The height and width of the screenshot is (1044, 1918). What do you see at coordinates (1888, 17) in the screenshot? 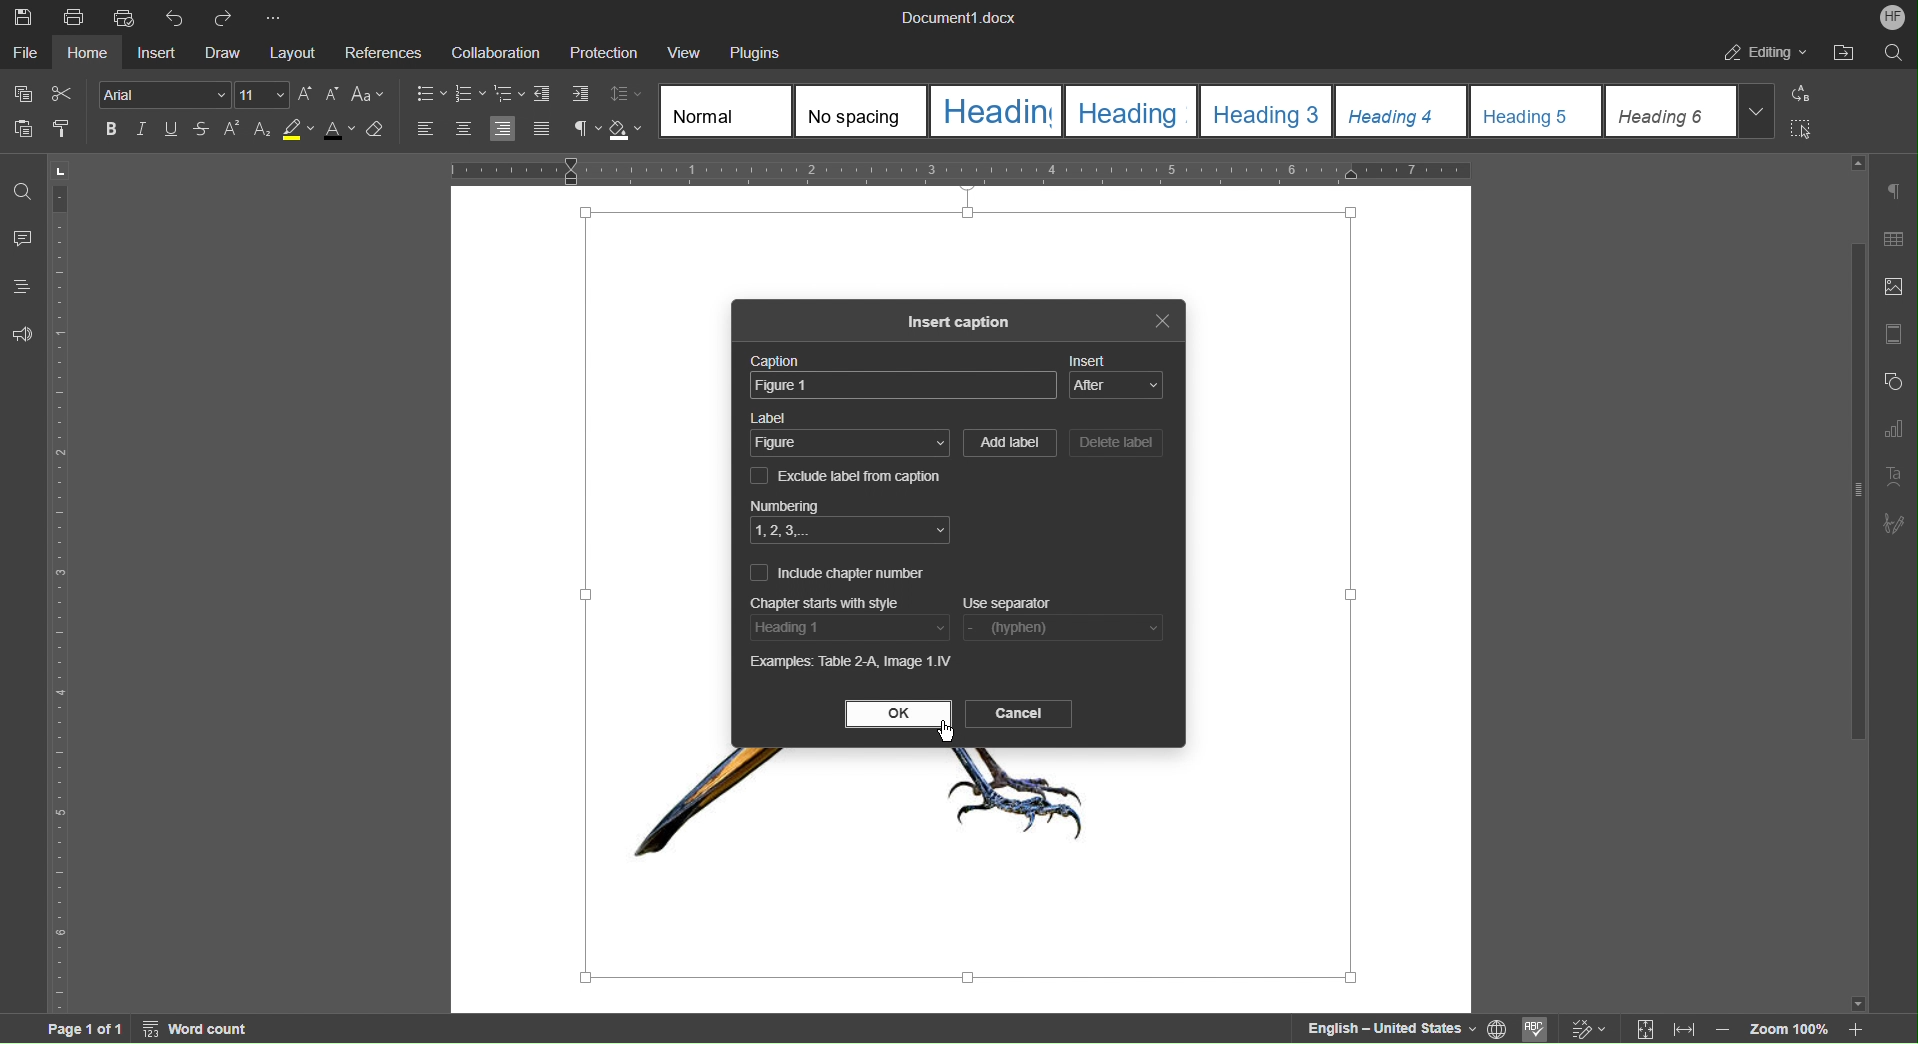
I see `Account` at bounding box center [1888, 17].